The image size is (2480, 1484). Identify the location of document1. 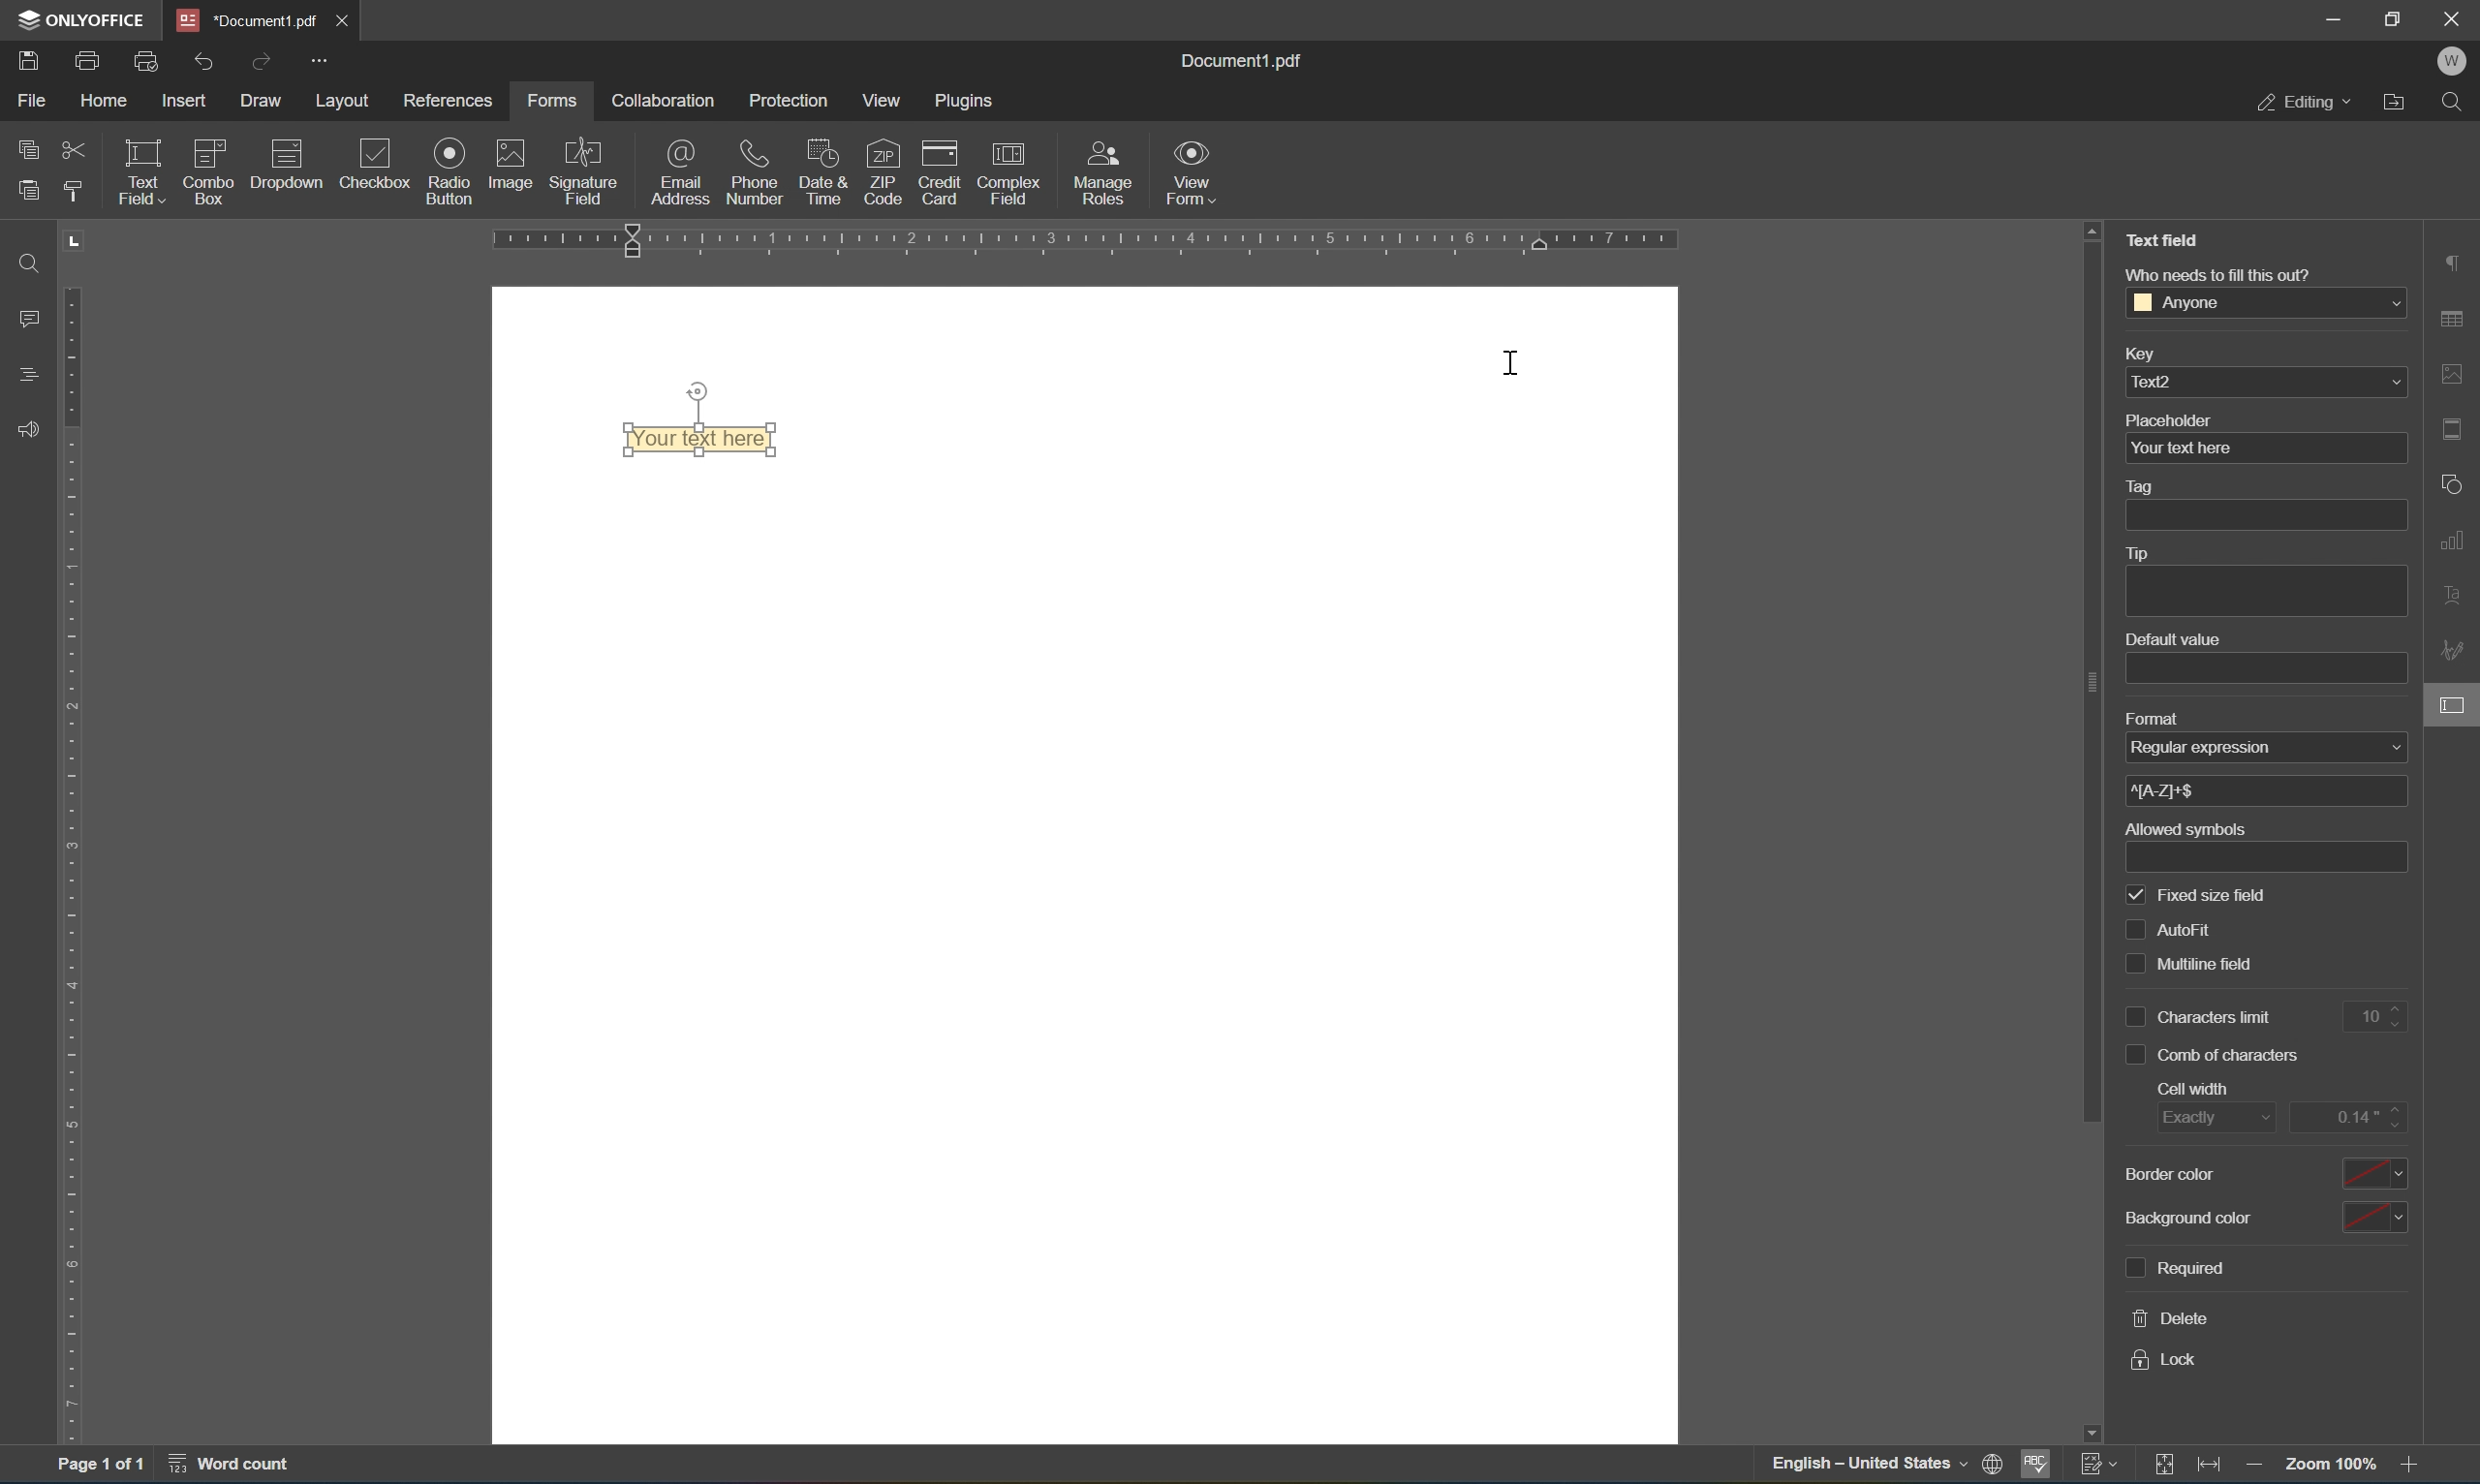
(242, 16).